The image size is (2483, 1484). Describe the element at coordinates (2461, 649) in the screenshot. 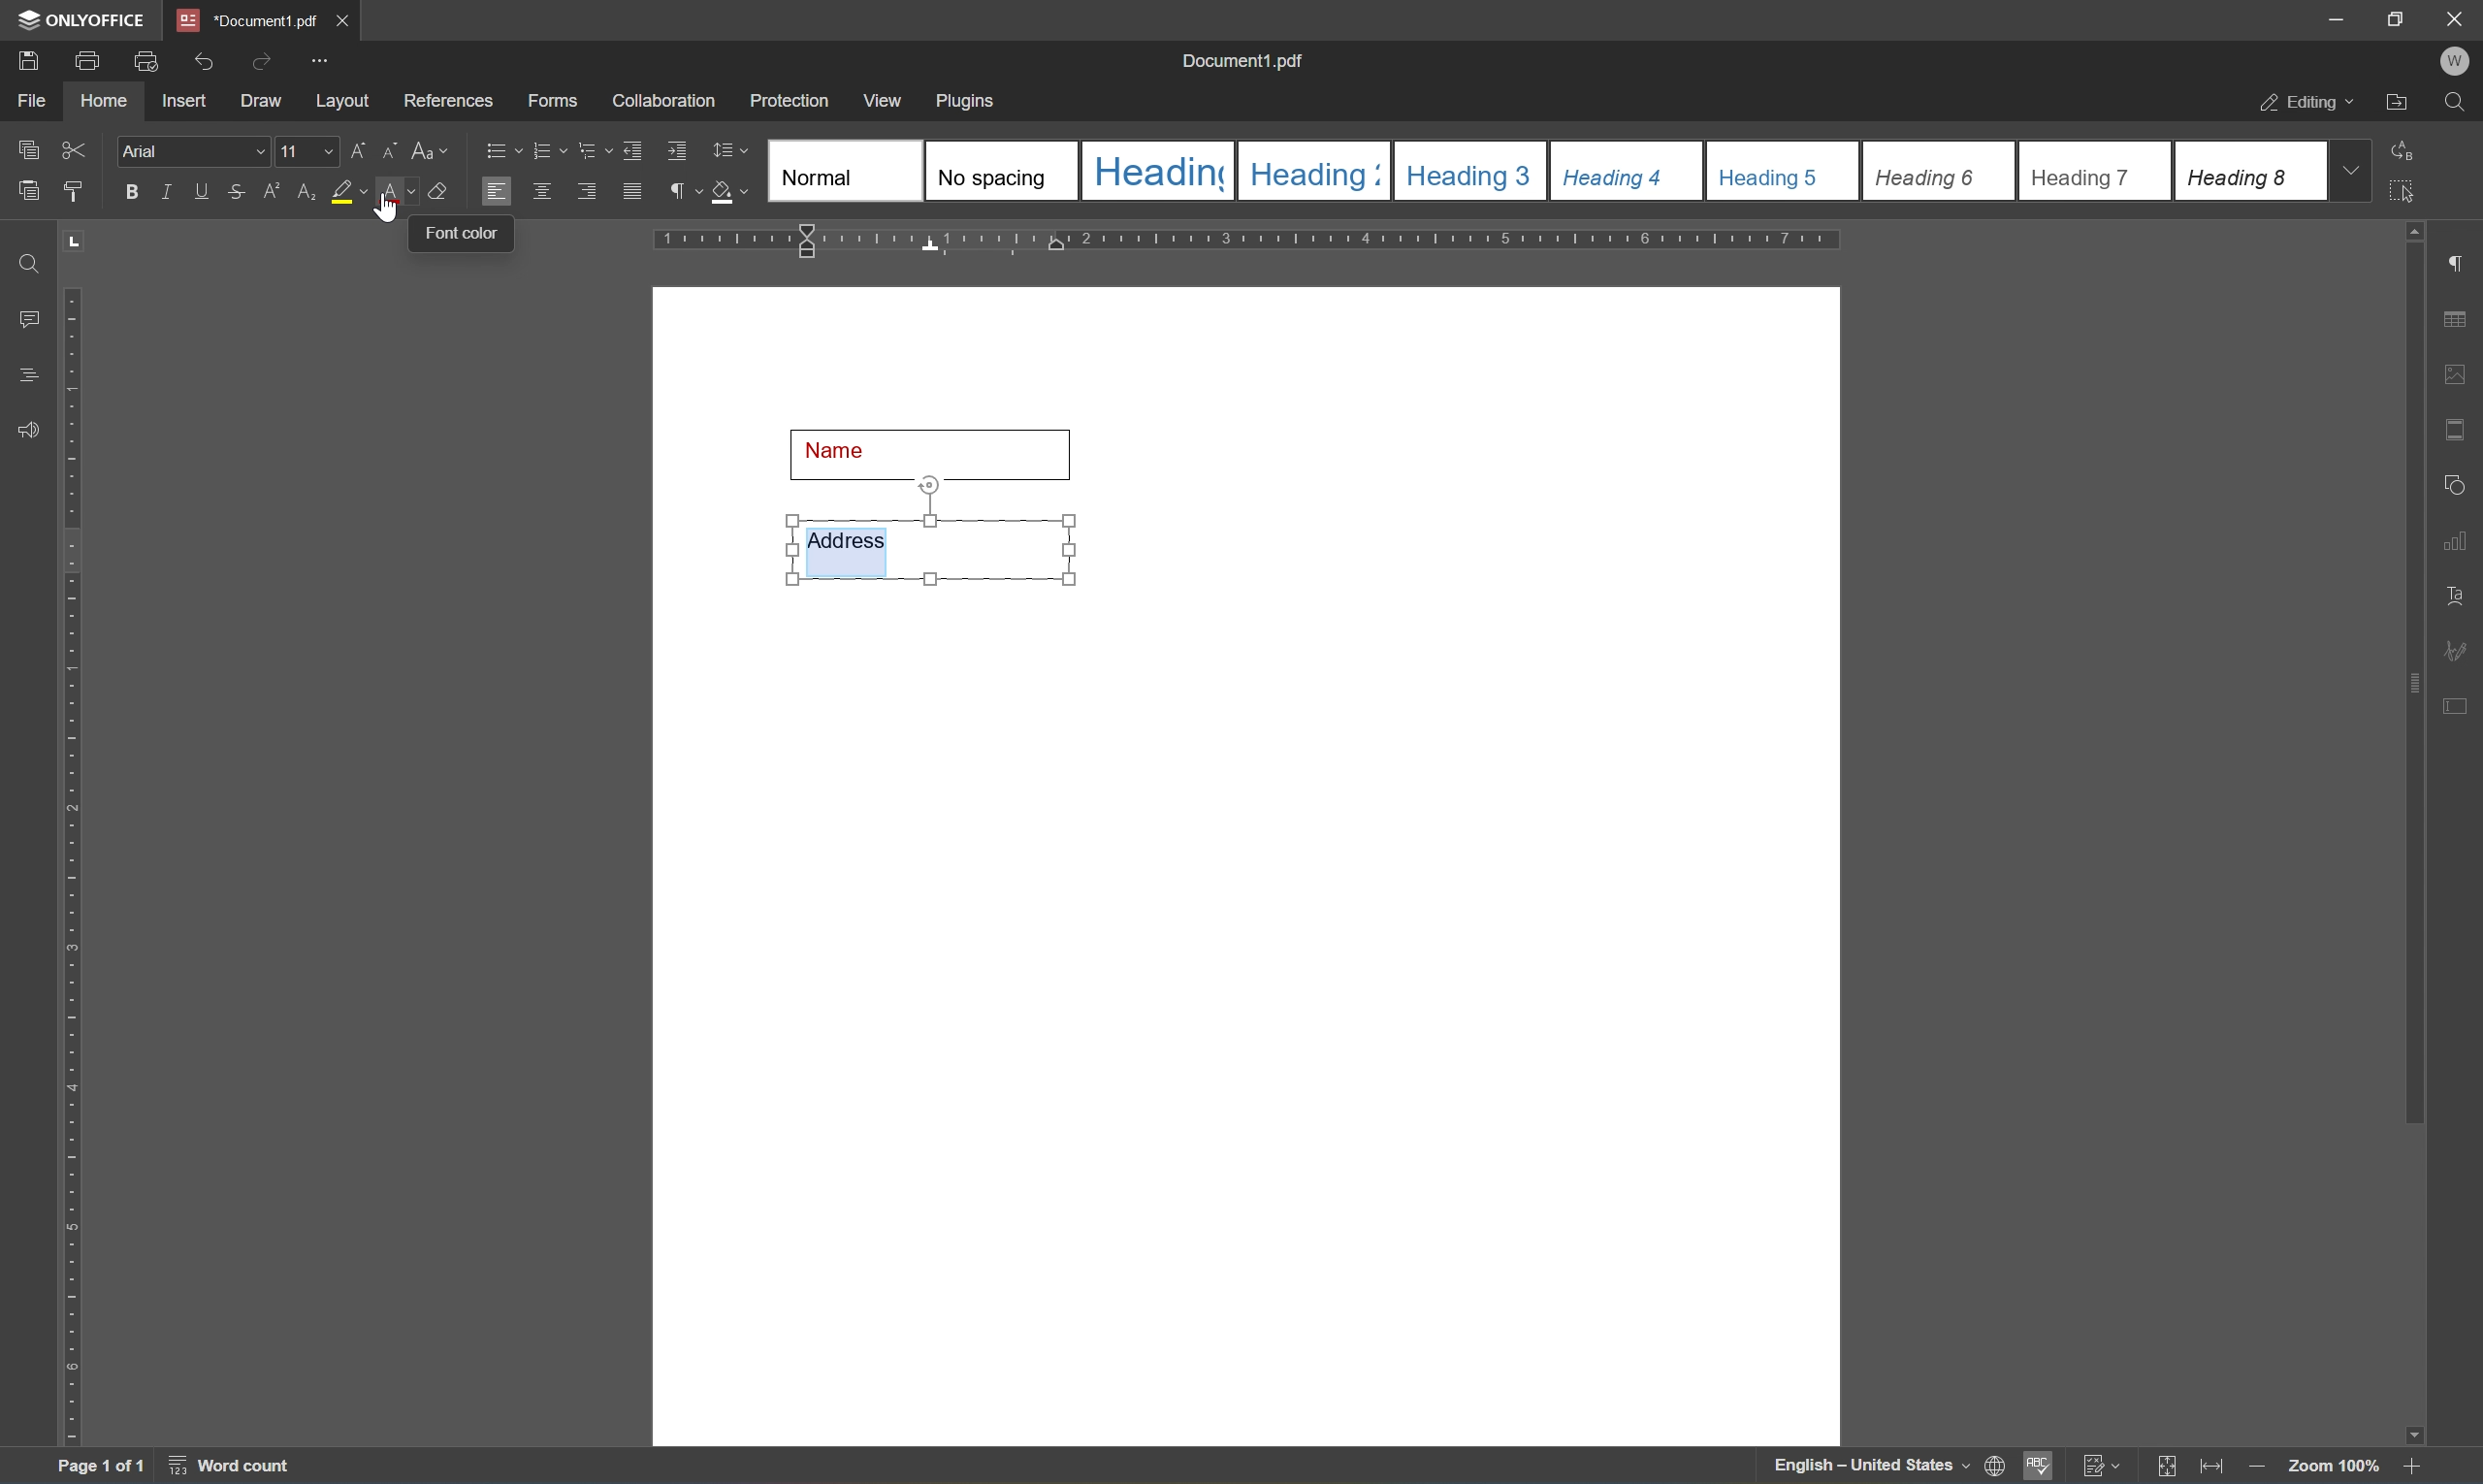

I see `signature settings` at that location.